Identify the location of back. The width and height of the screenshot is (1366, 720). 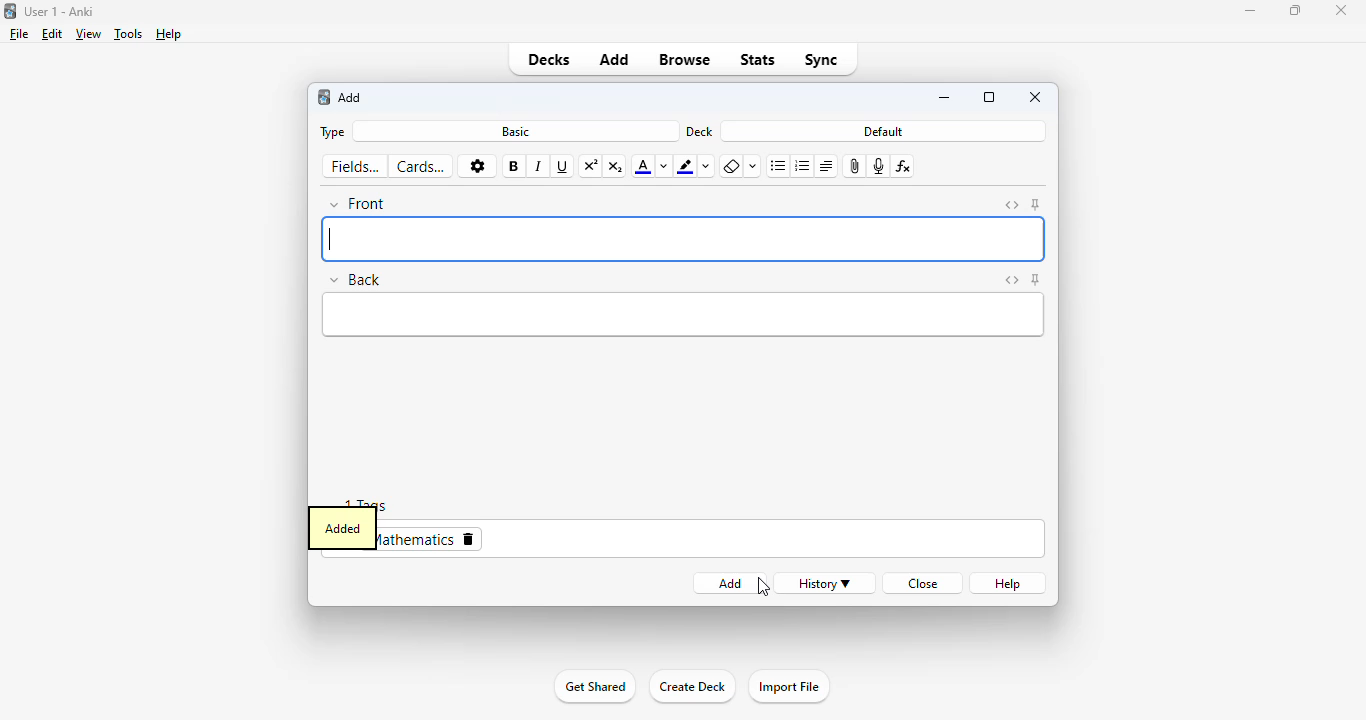
(358, 278).